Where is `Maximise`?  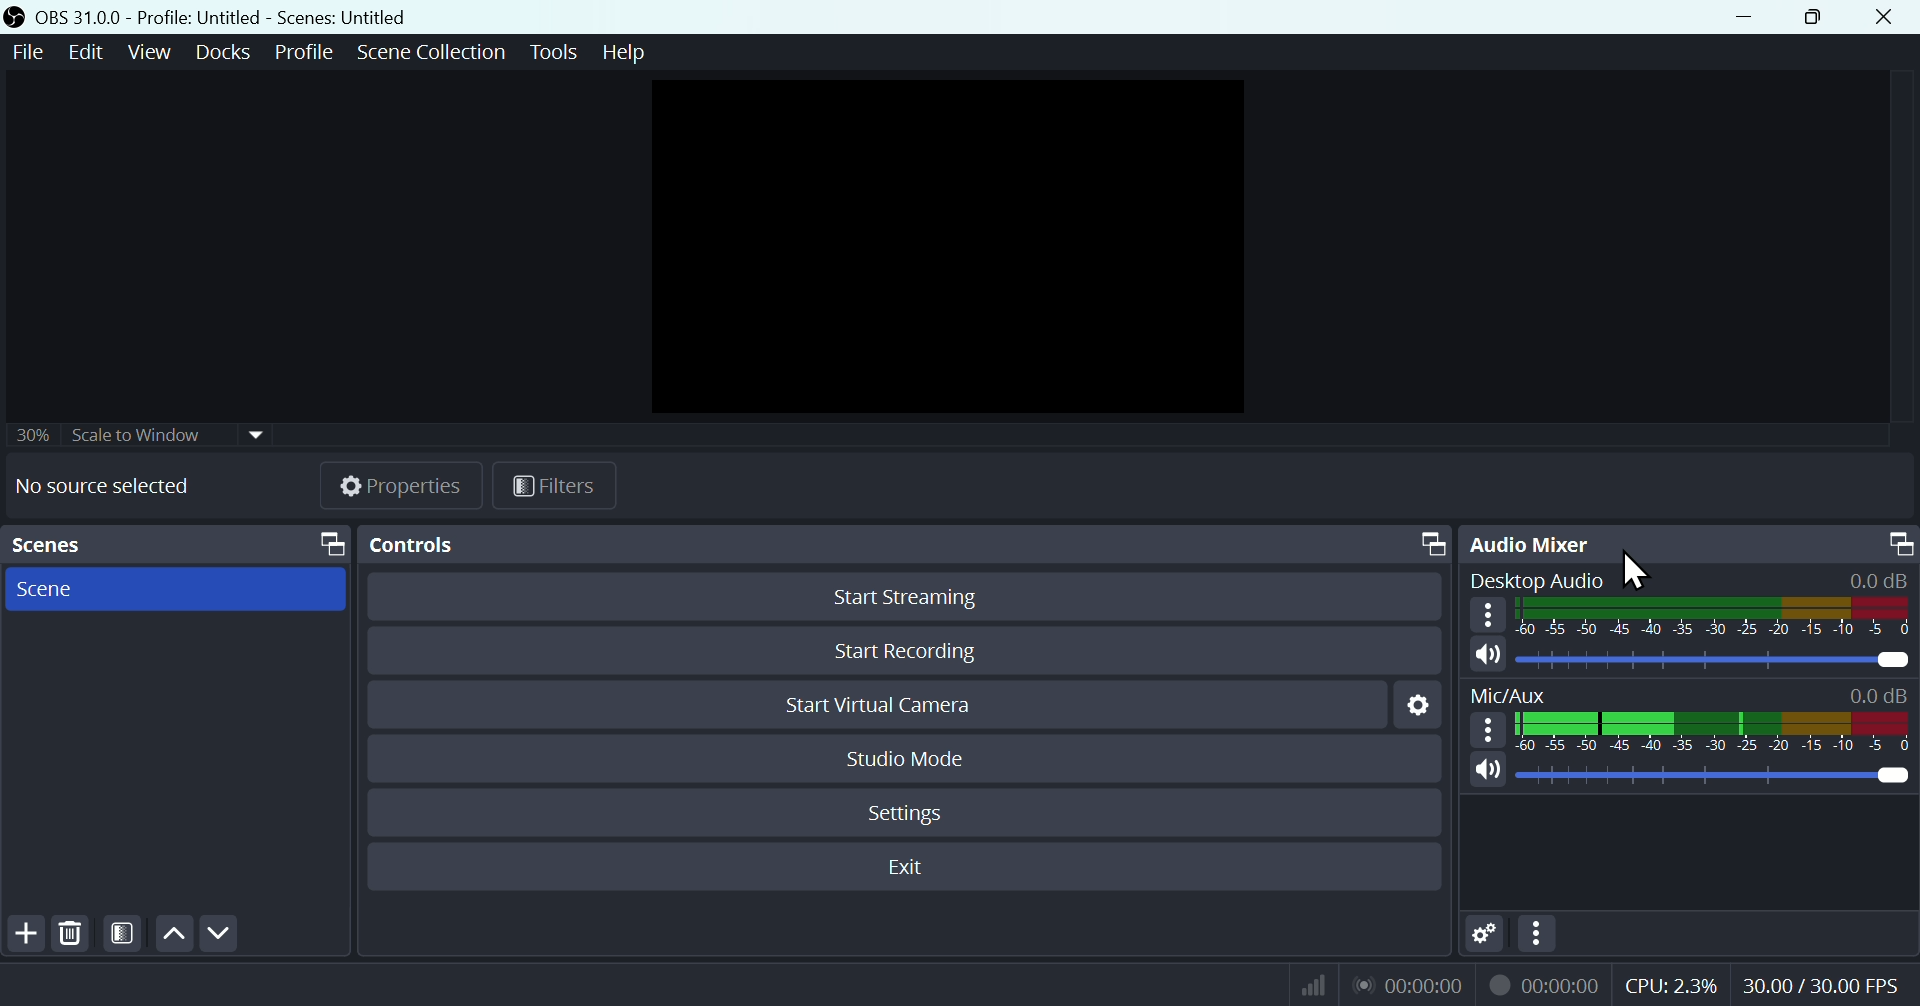 Maximise is located at coordinates (1821, 18).